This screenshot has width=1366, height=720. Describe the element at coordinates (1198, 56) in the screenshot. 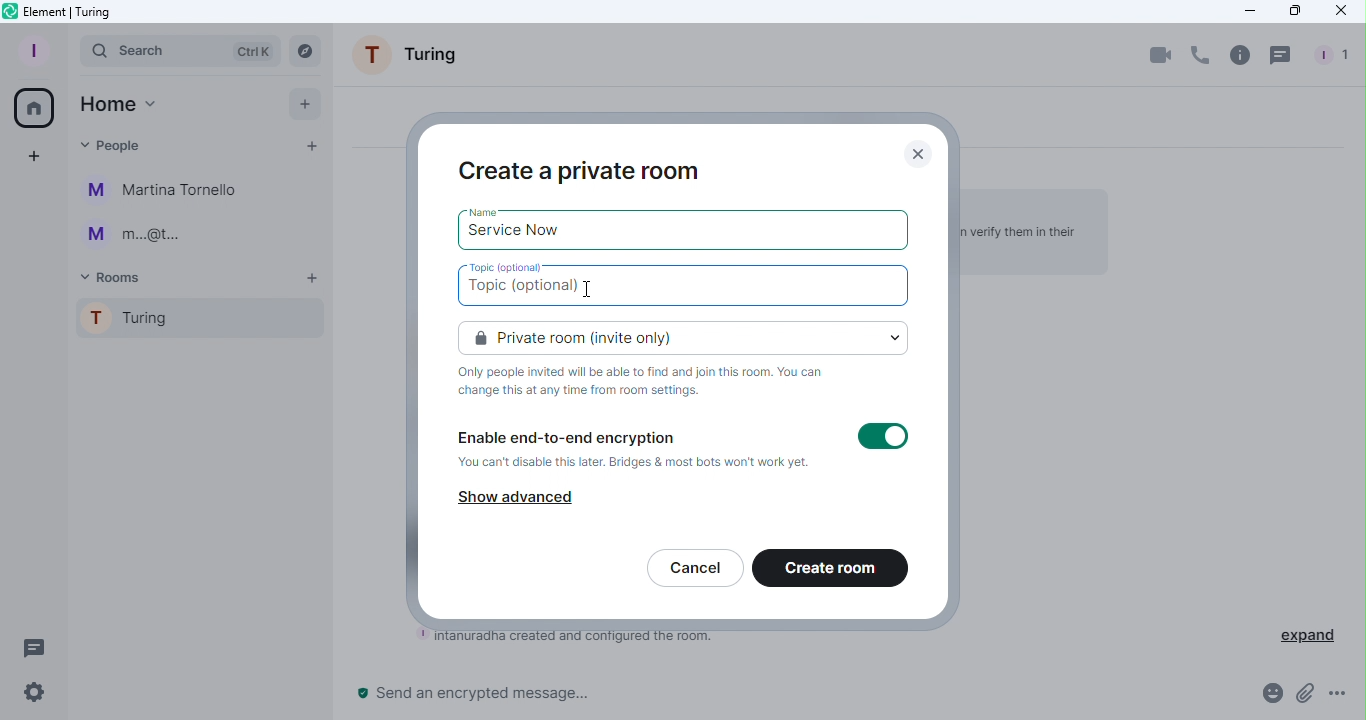

I see `Call` at that location.